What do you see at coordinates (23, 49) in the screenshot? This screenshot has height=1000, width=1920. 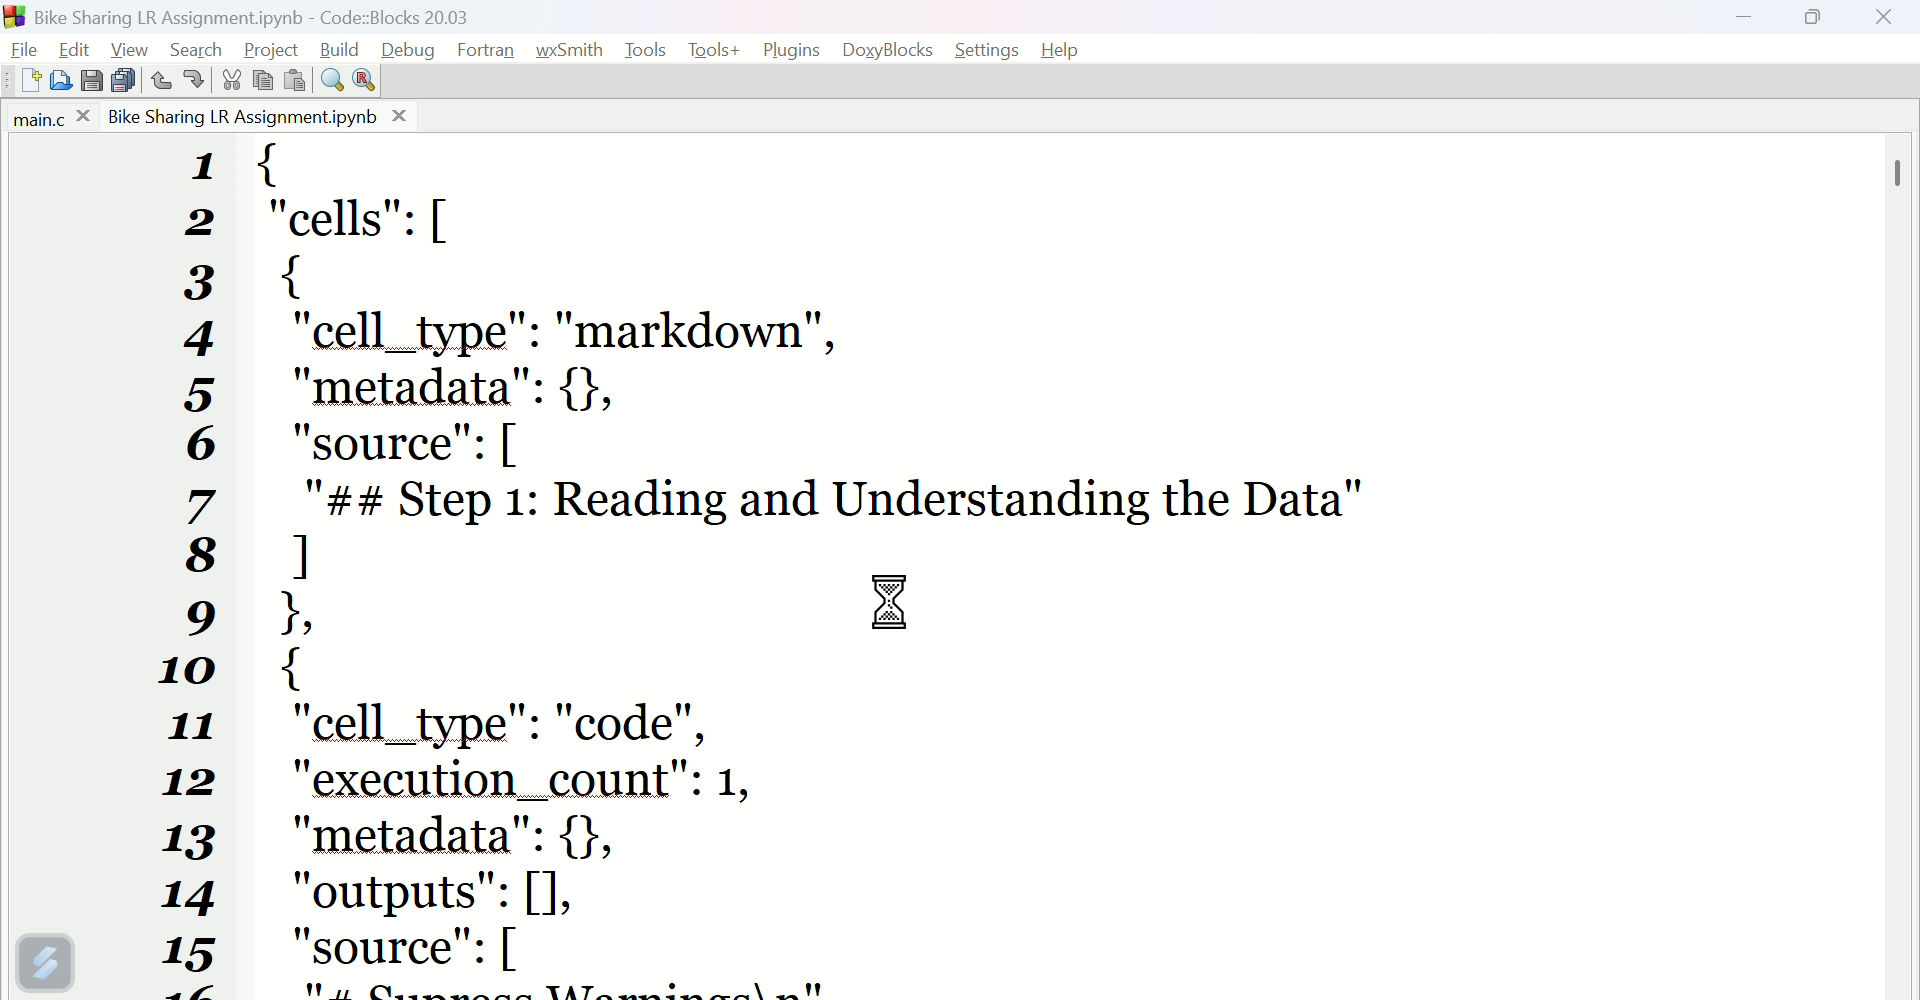 I see `File` at bounding box center [23, 49].